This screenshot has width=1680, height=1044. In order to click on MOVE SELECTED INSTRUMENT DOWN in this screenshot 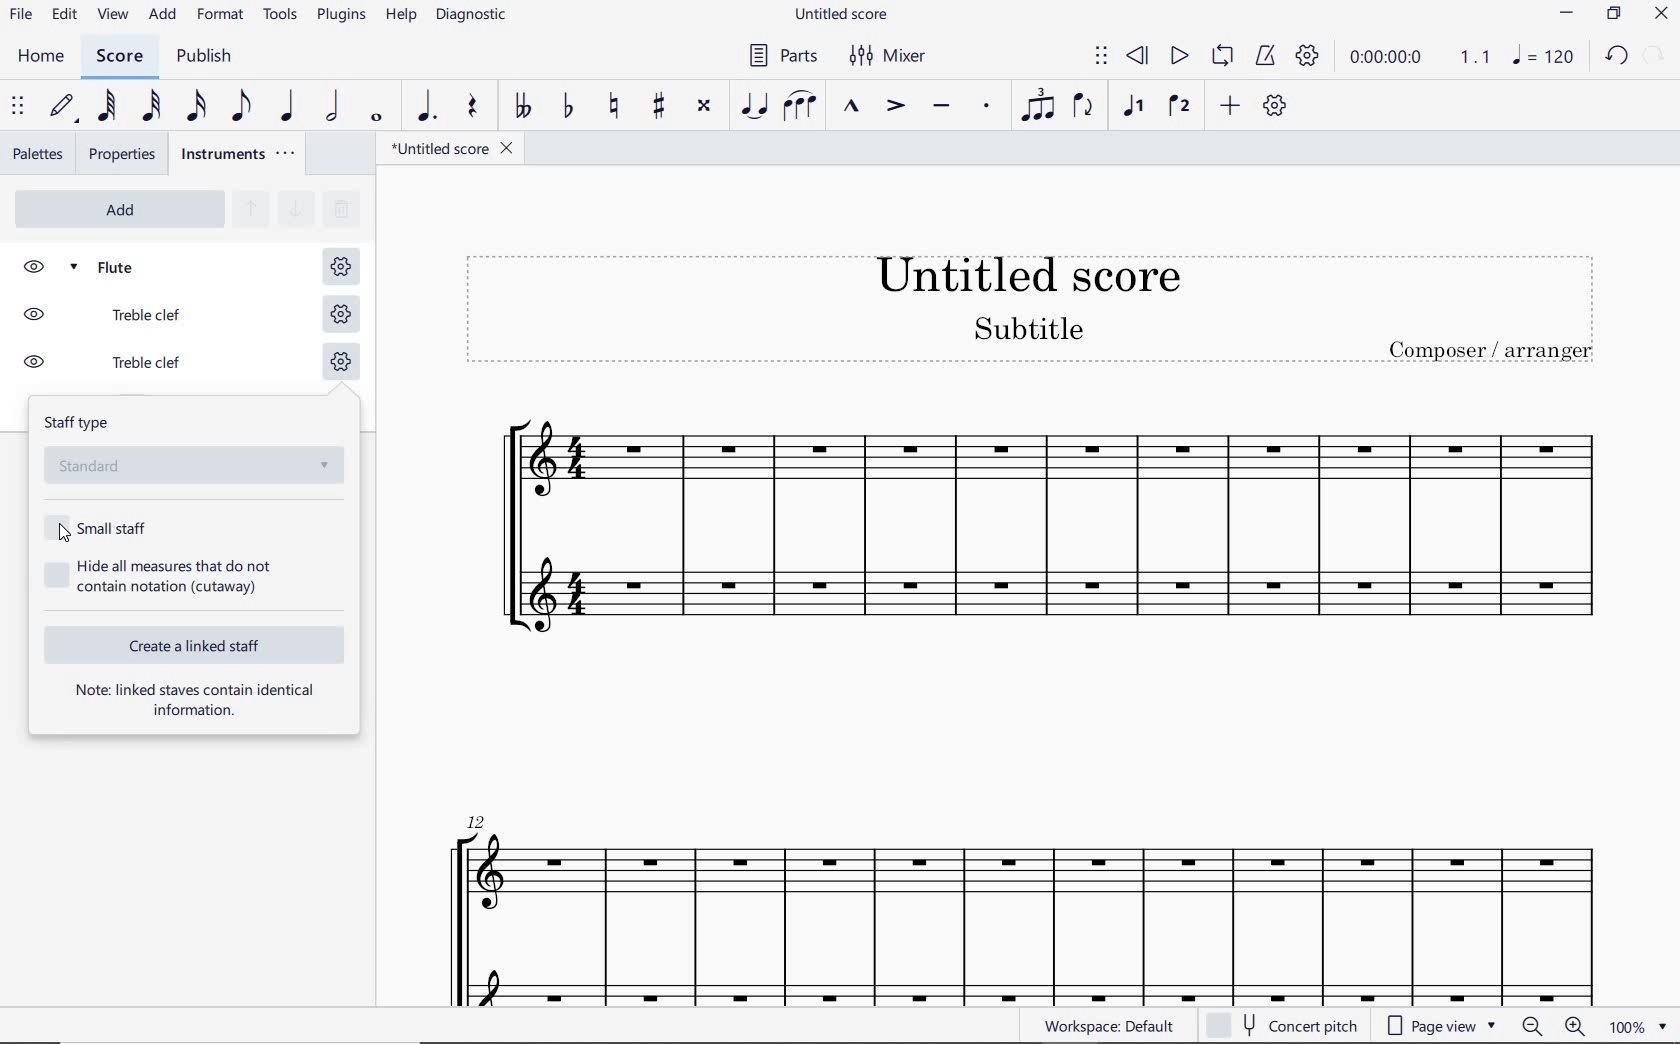, I will do `click(293, 207)`.